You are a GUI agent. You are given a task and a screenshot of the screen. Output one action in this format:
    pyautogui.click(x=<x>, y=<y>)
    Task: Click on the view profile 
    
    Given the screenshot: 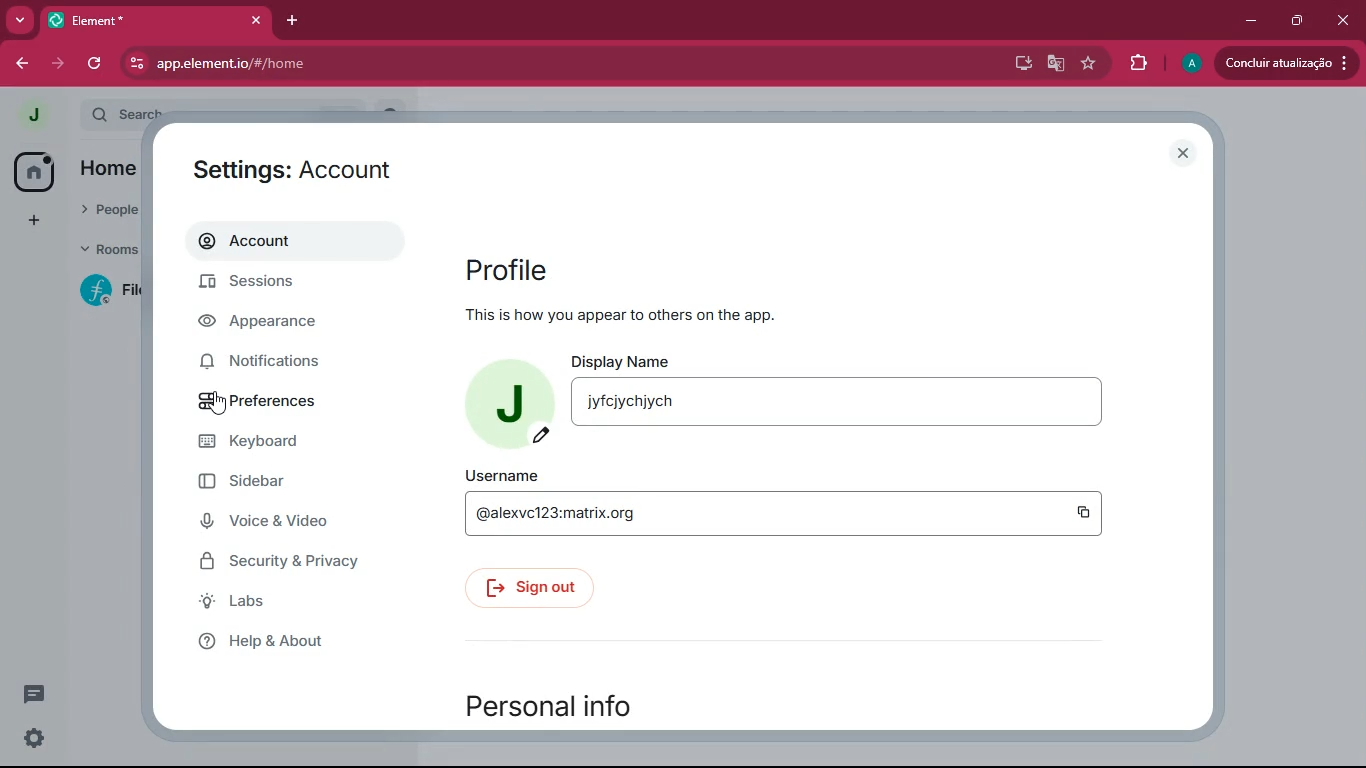 What is the action you would take?
    pyautogui.click(x=26, y=115)
    